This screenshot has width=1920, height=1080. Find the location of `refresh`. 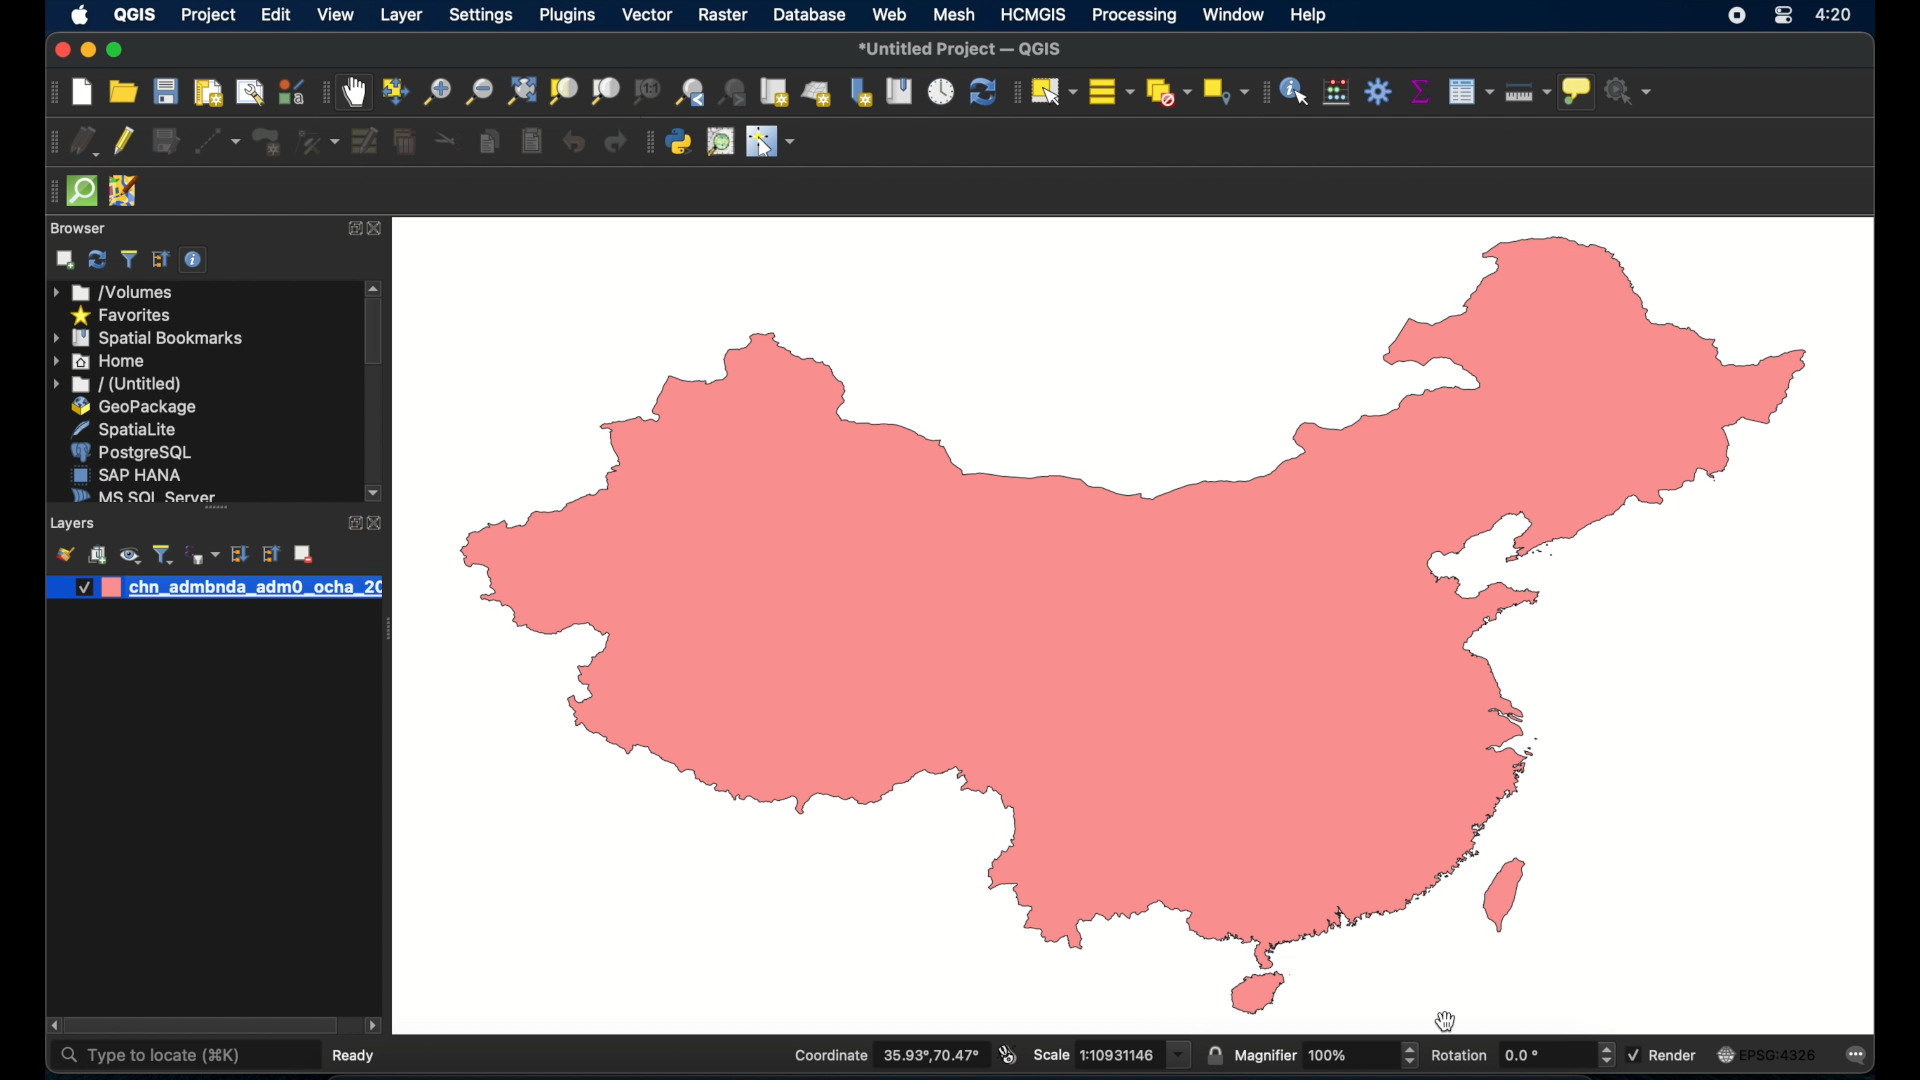

refresh is located at coordinates (97, 259).